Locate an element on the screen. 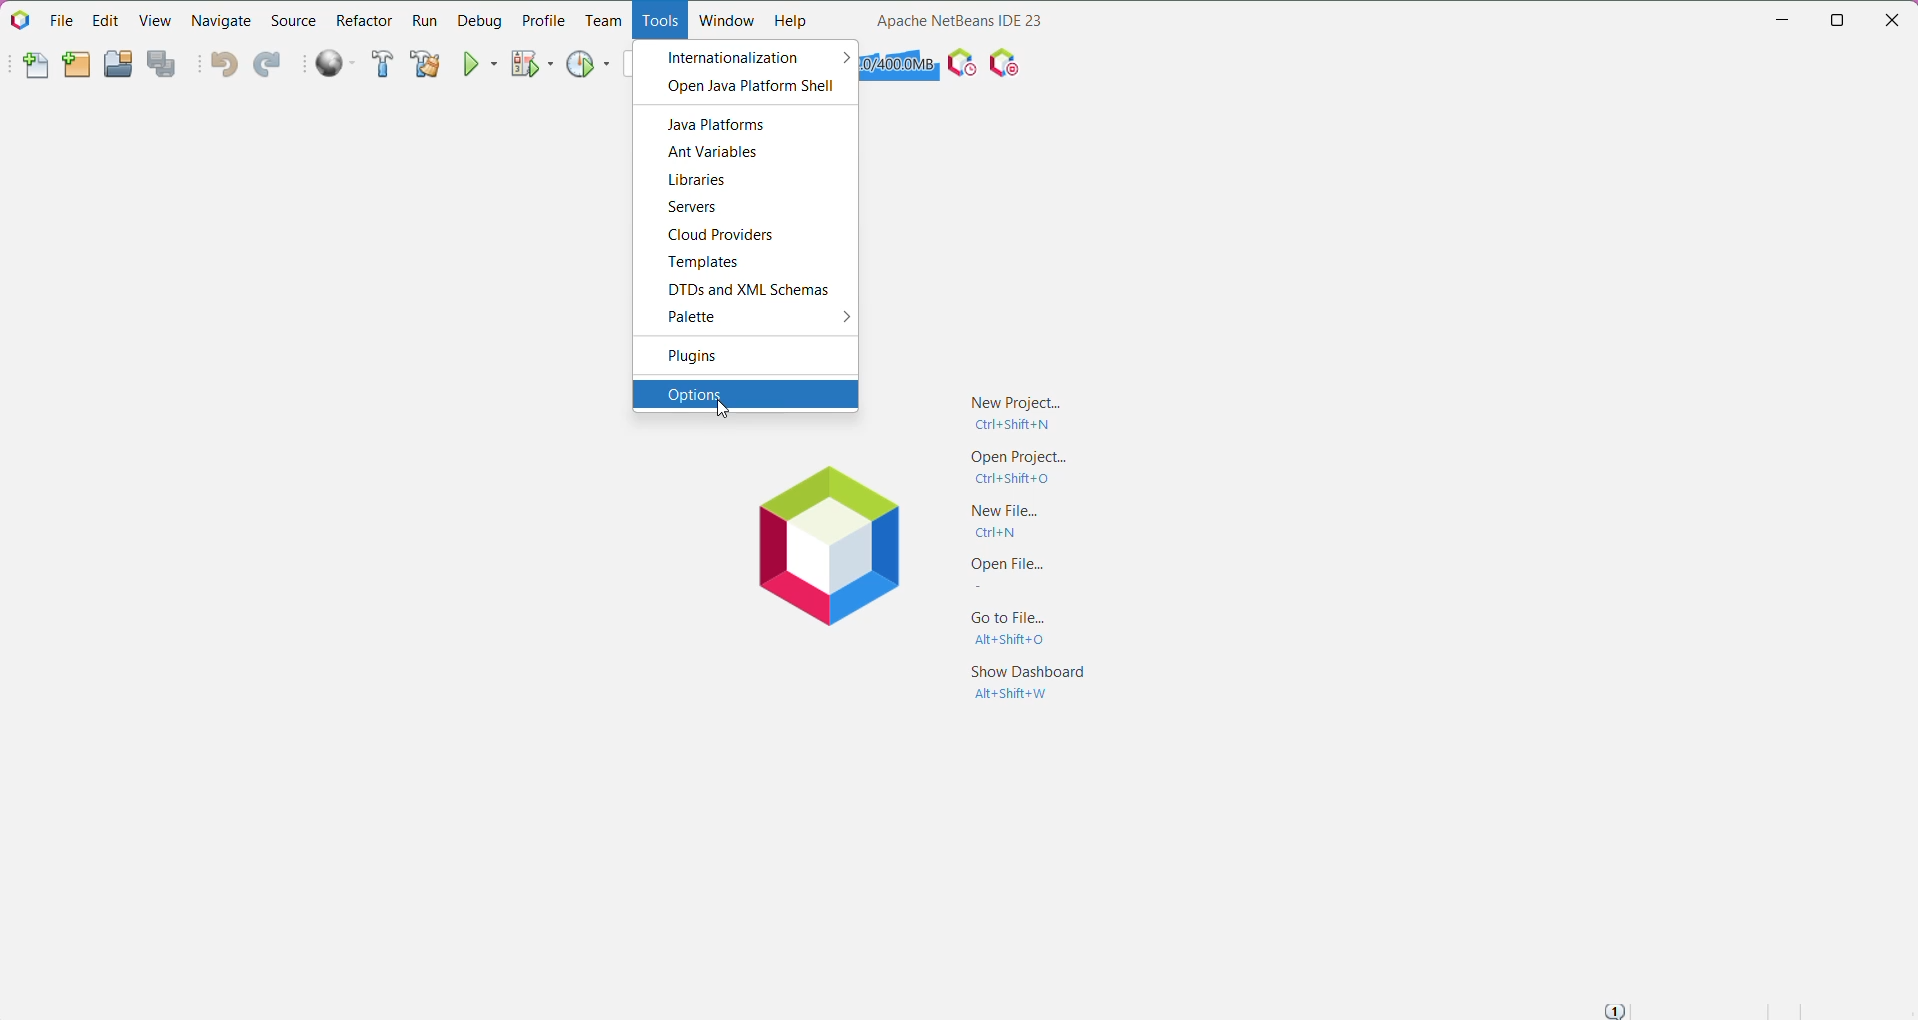 The height and width of the screenshot is (1020, 1918). Servers is located at coordinates (693, 208).